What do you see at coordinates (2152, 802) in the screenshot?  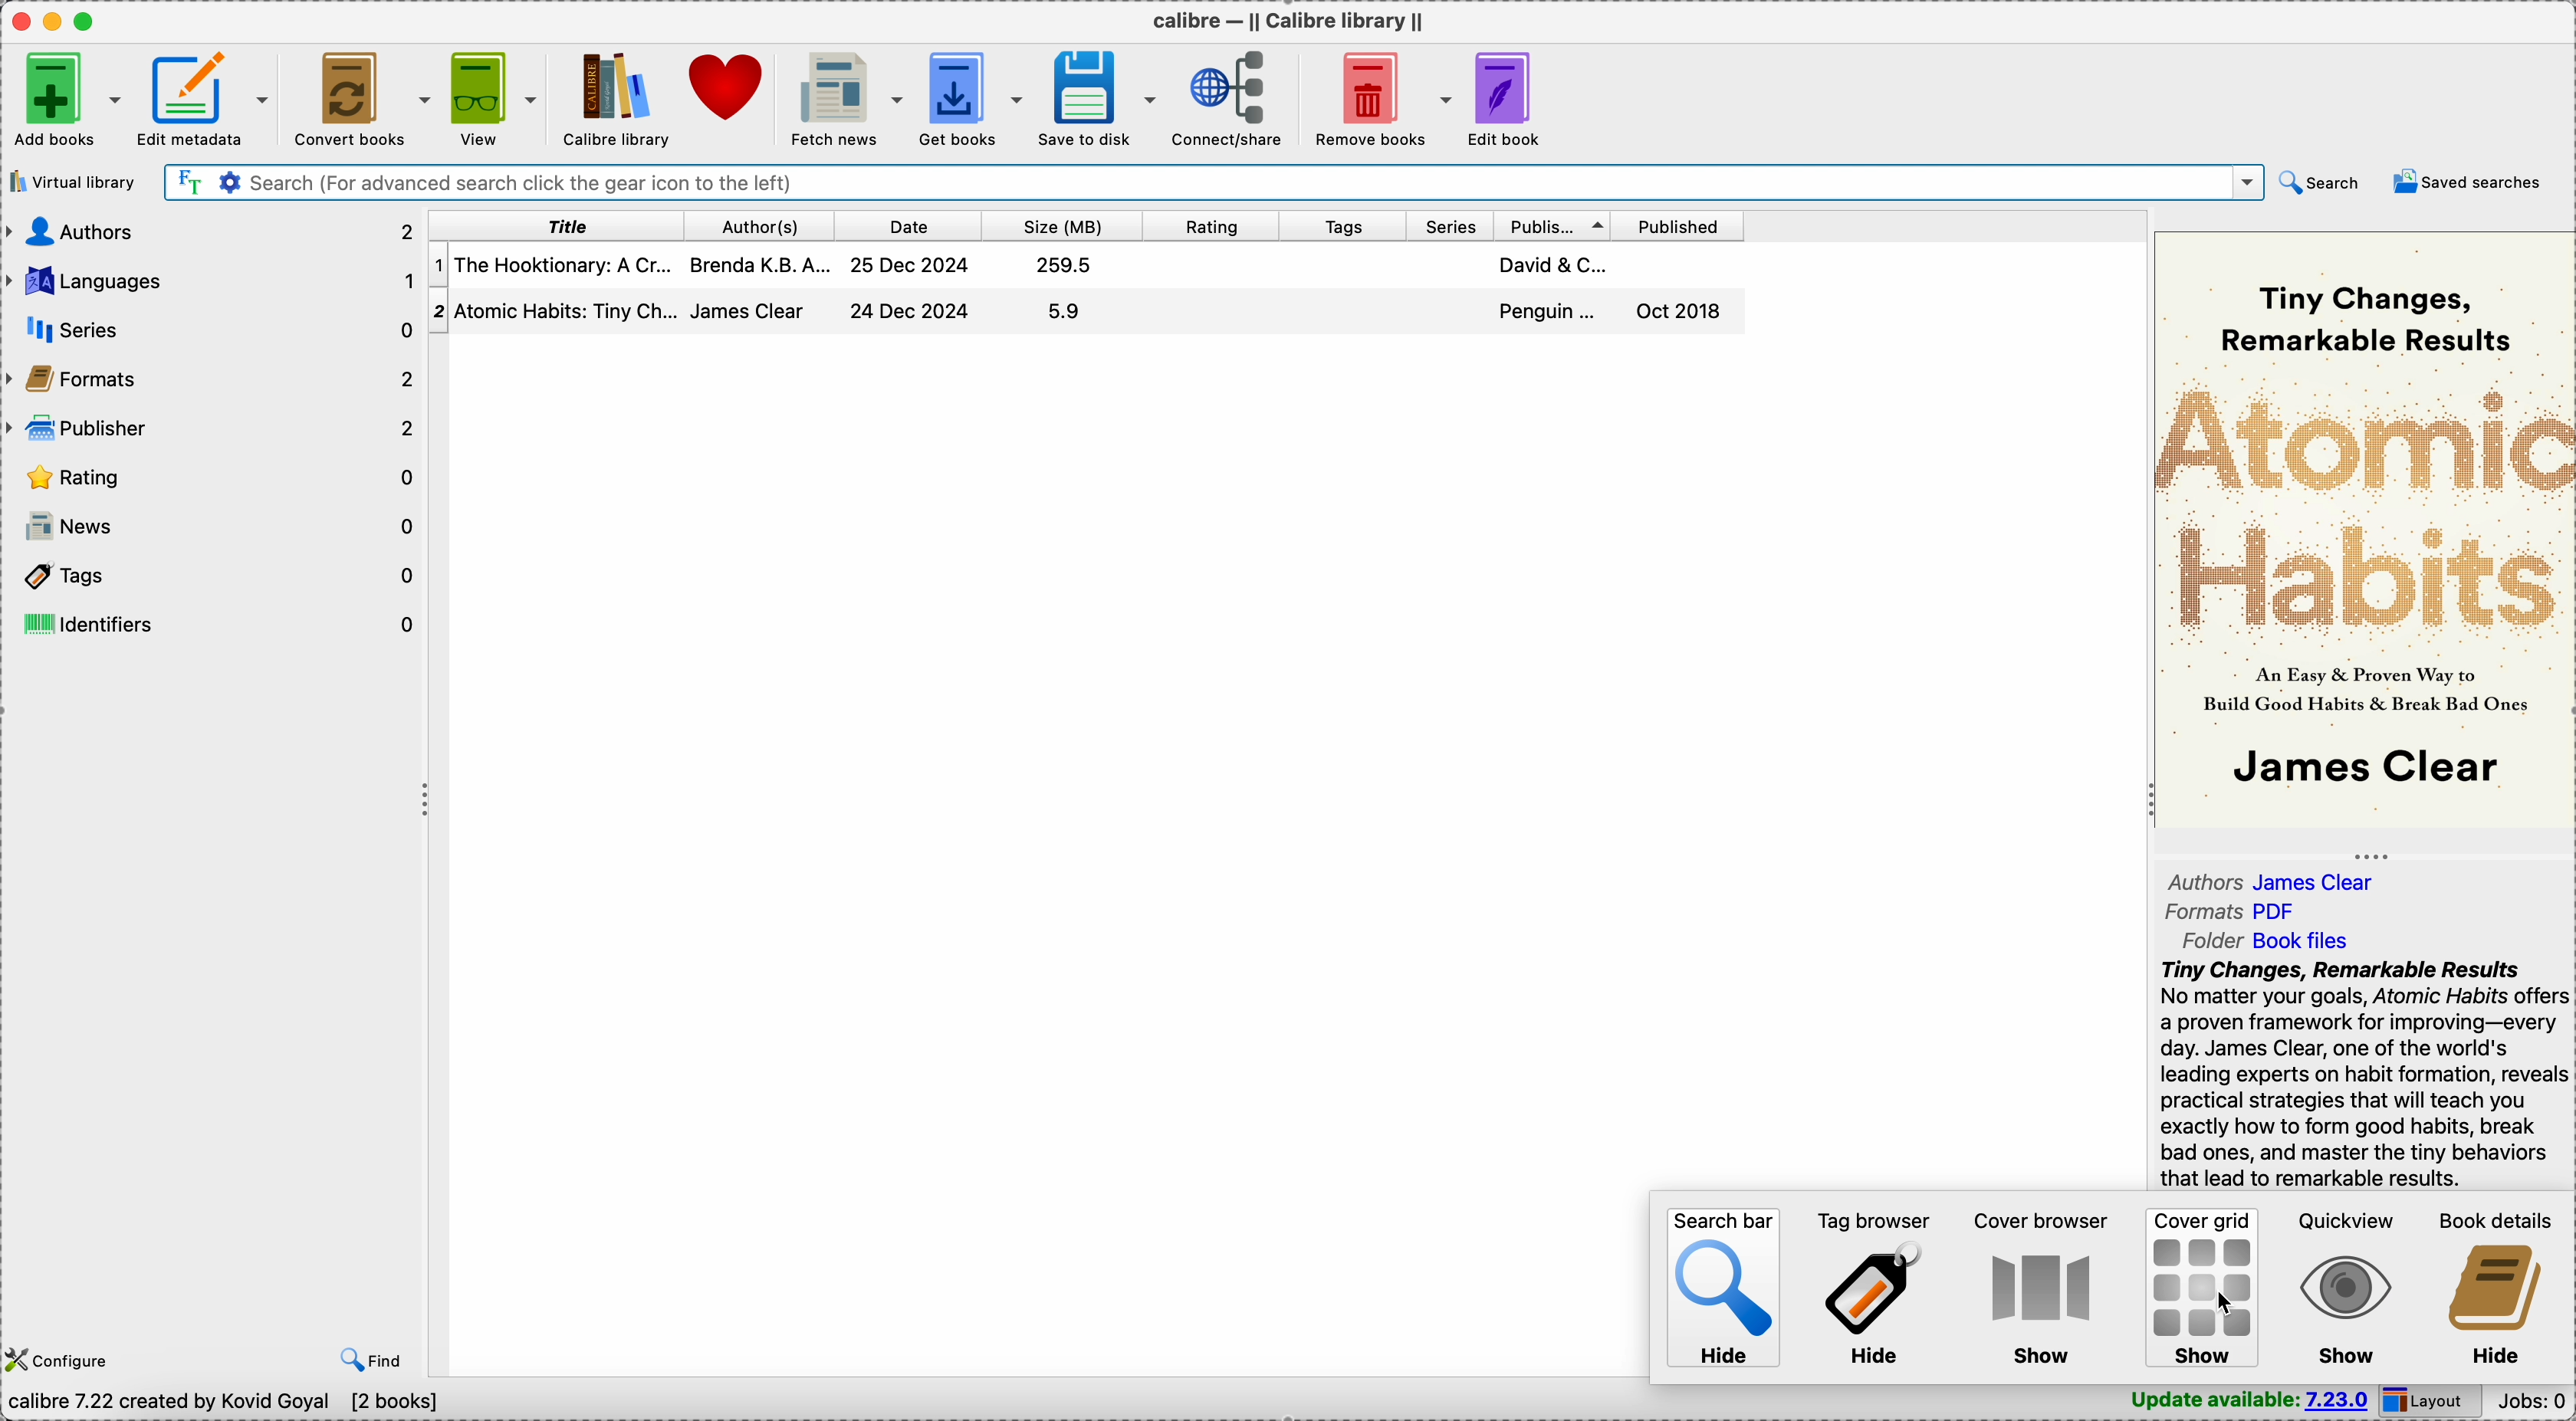 I see `toggle expand/contract` at bounding box center [2152, 802].